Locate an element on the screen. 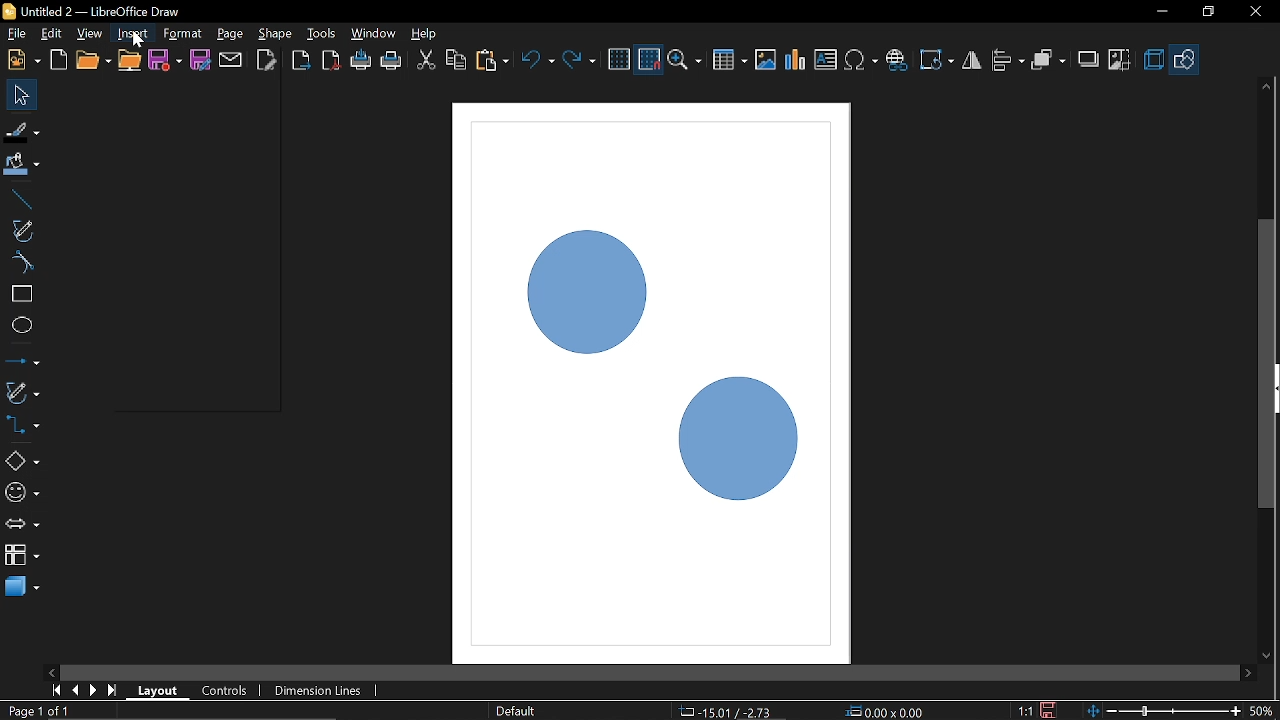 Image resolution: width=1280 pixels, height=720 pixels. Lines and arrows is located at coordinates (22, 363).